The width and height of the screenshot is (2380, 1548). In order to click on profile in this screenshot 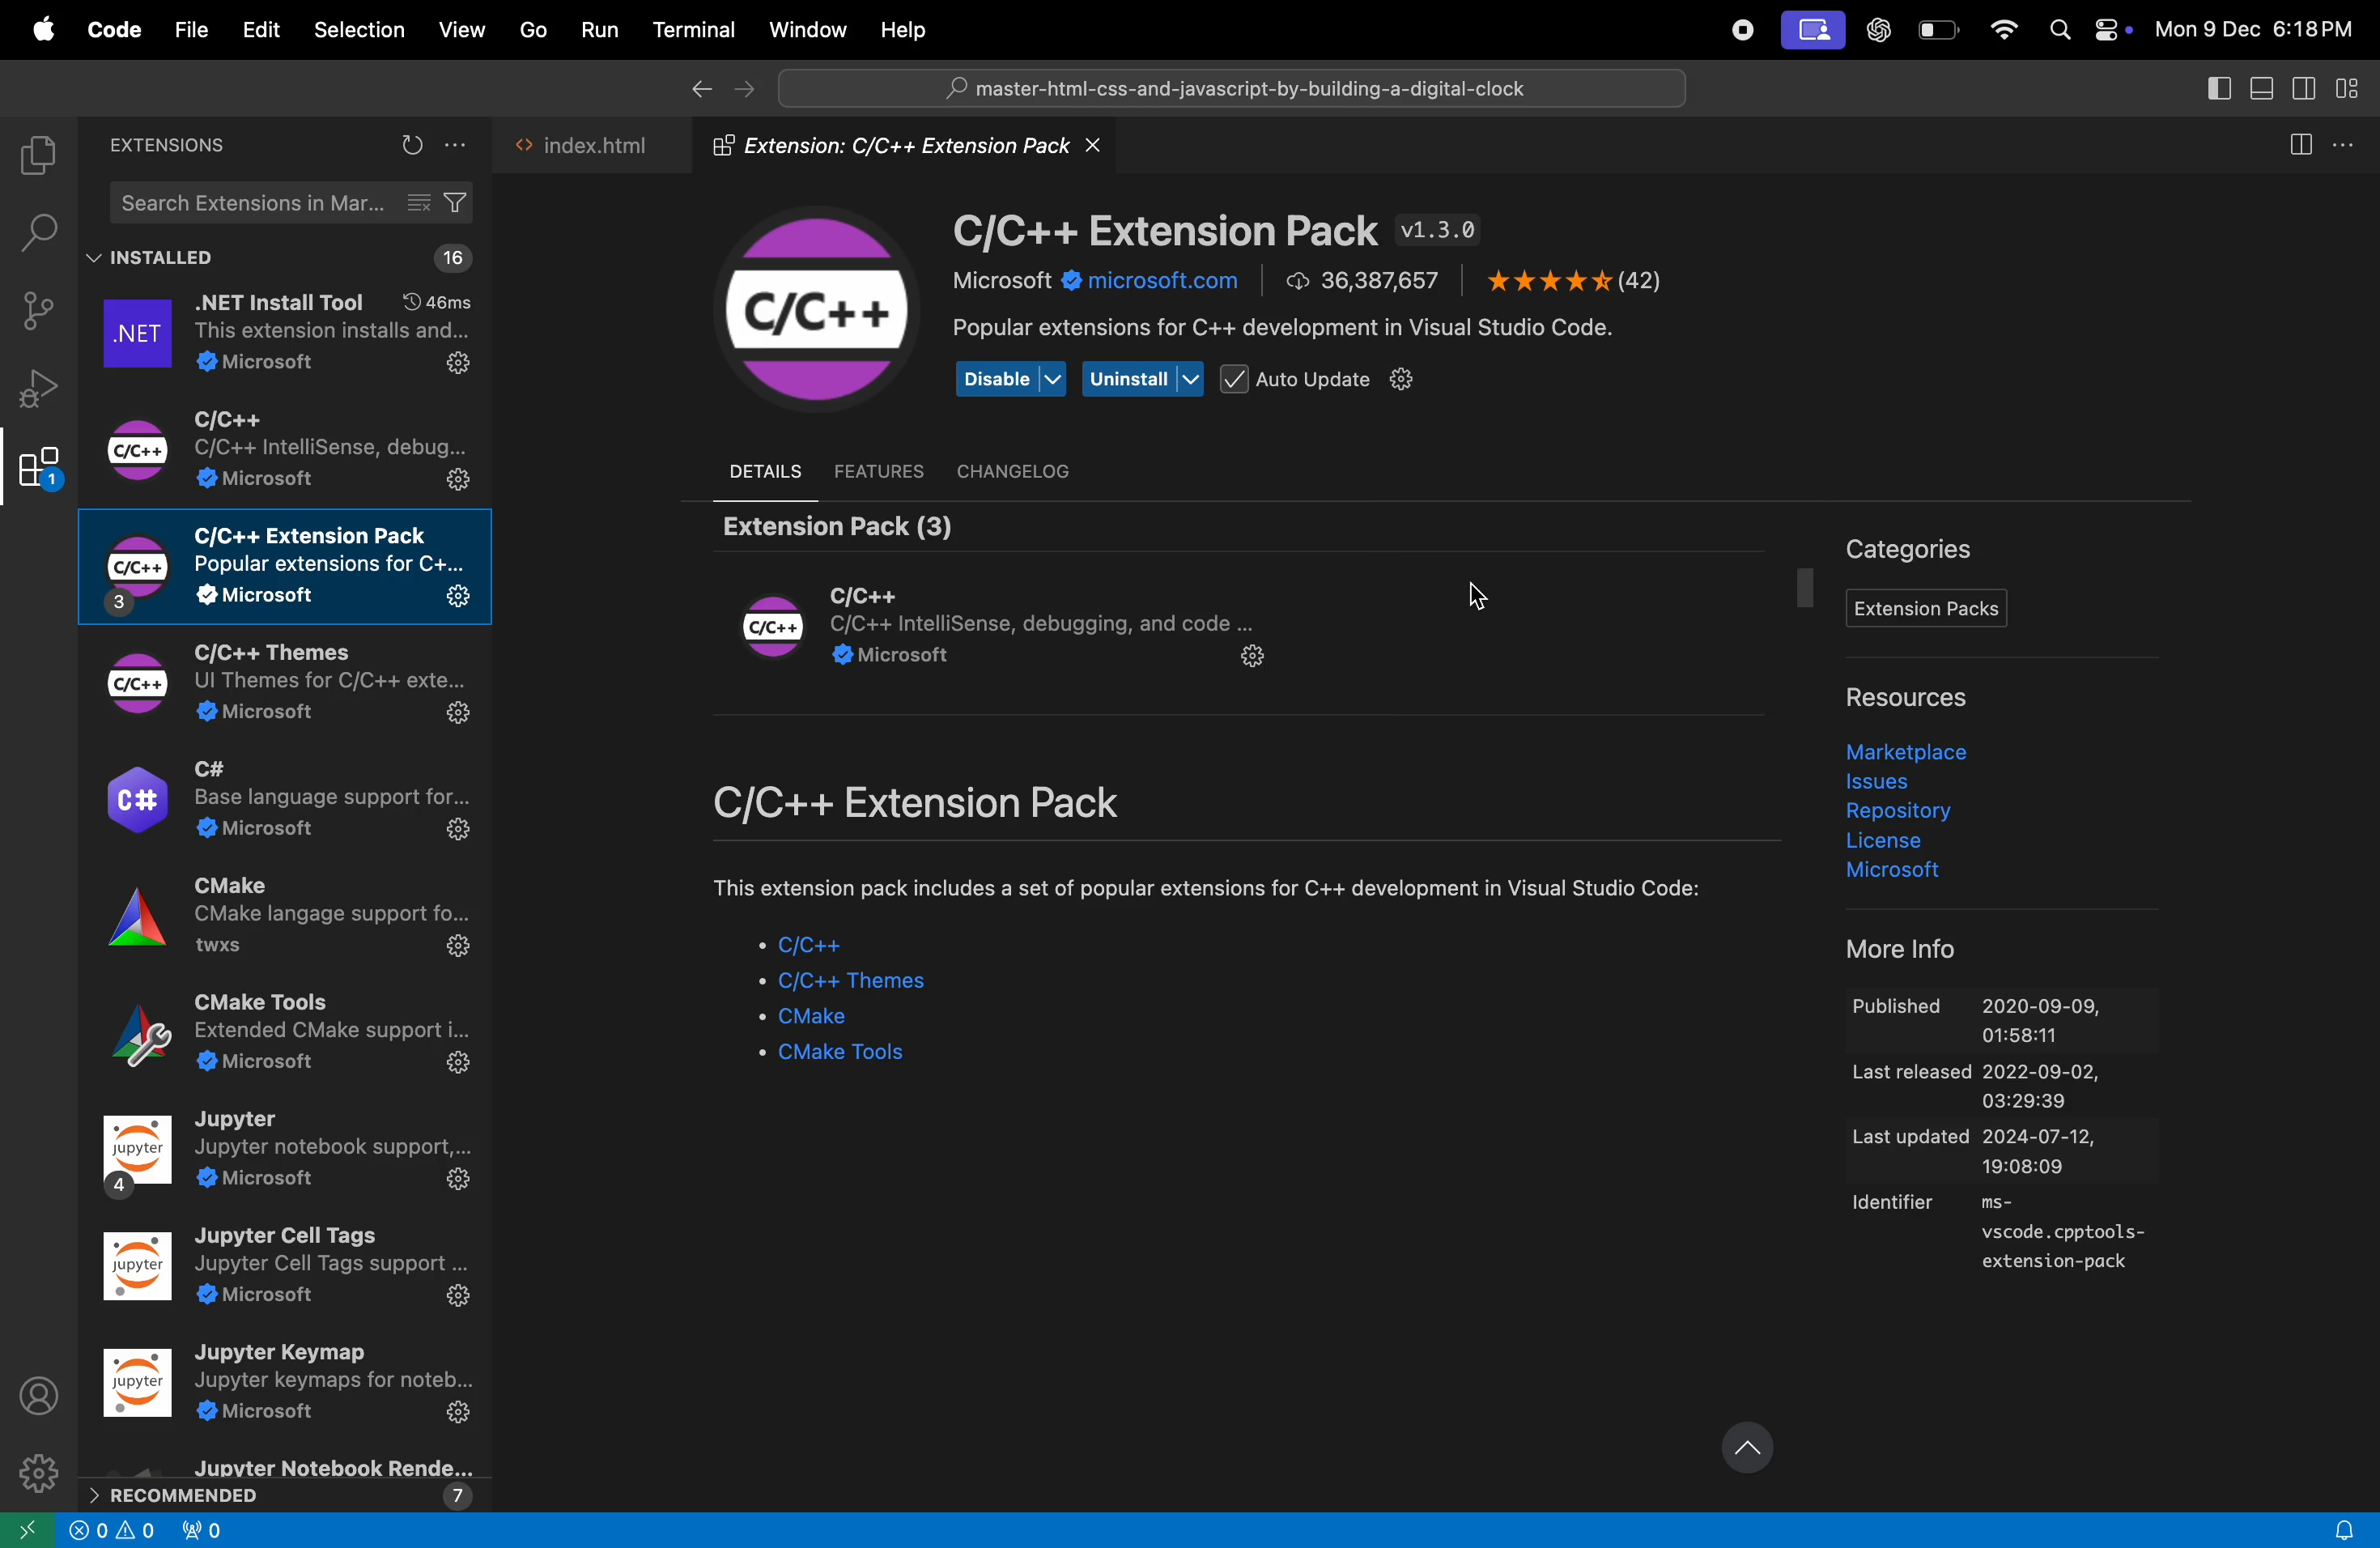, I will do `click(40, 1392)`.